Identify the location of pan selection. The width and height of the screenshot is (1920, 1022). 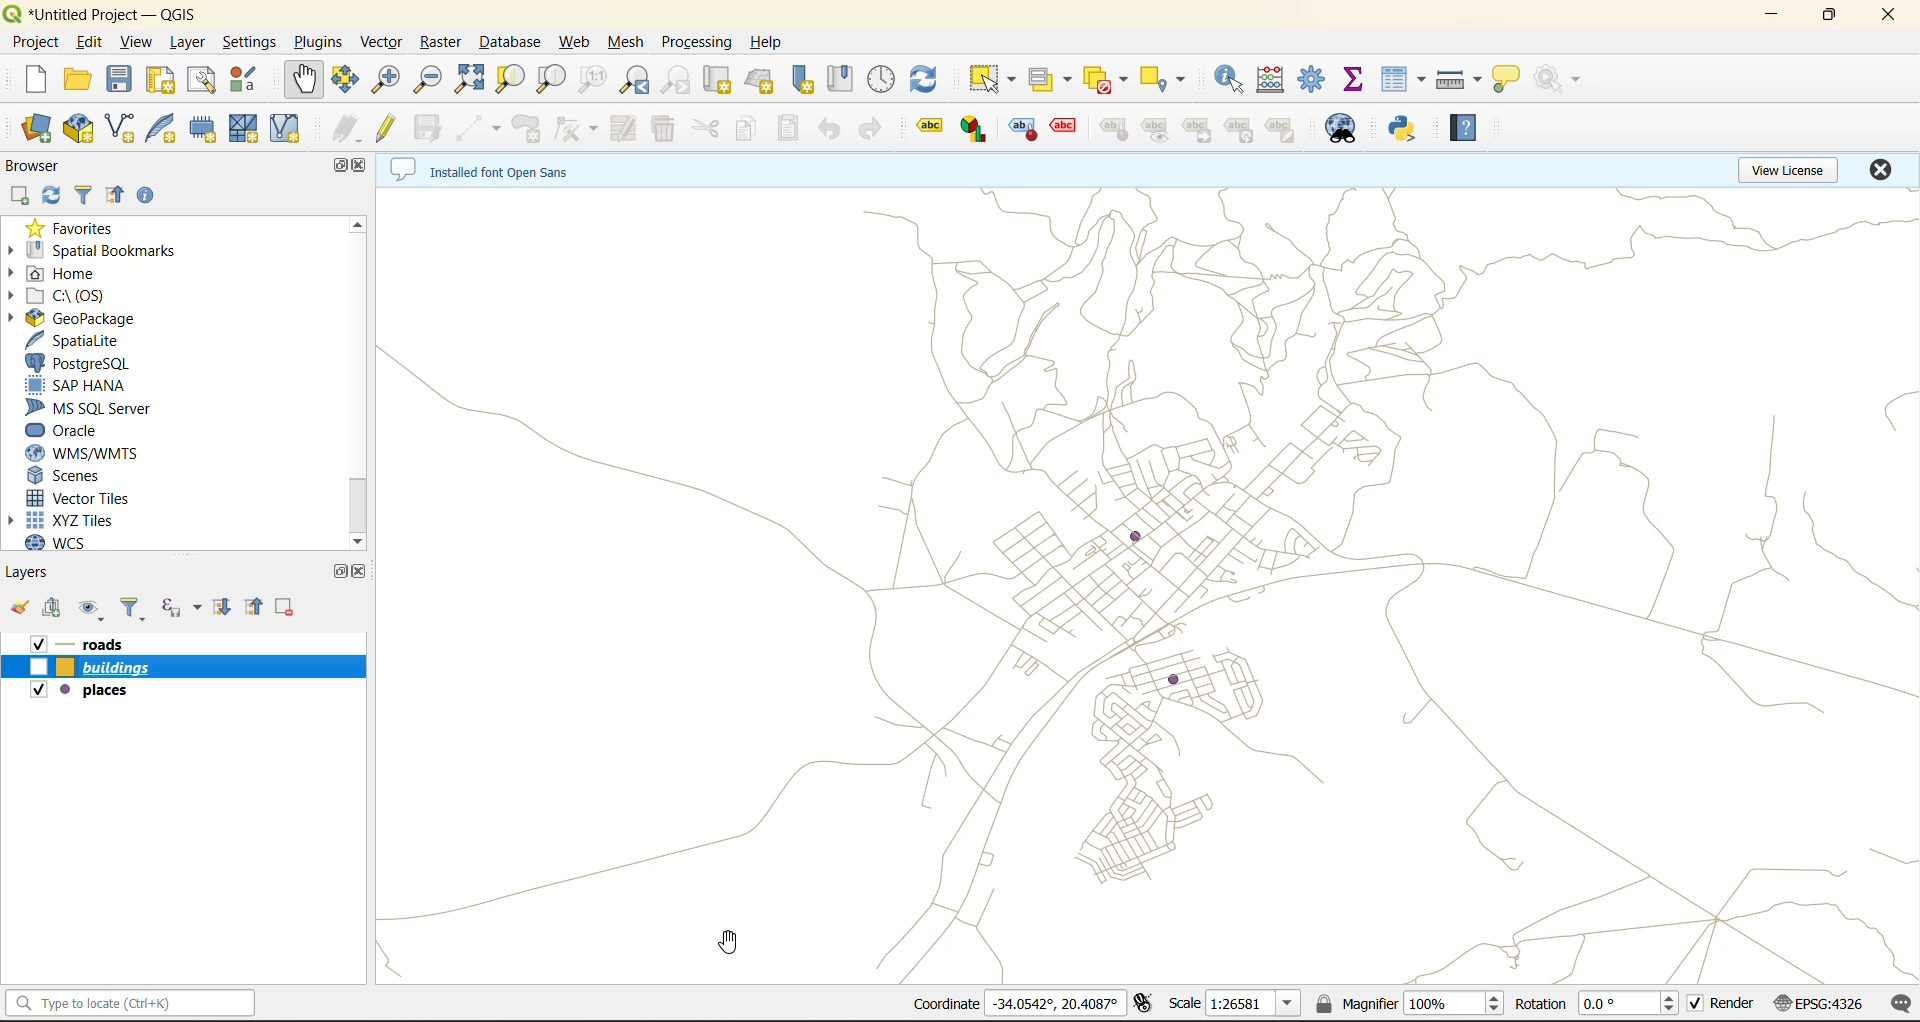
(343, 82).